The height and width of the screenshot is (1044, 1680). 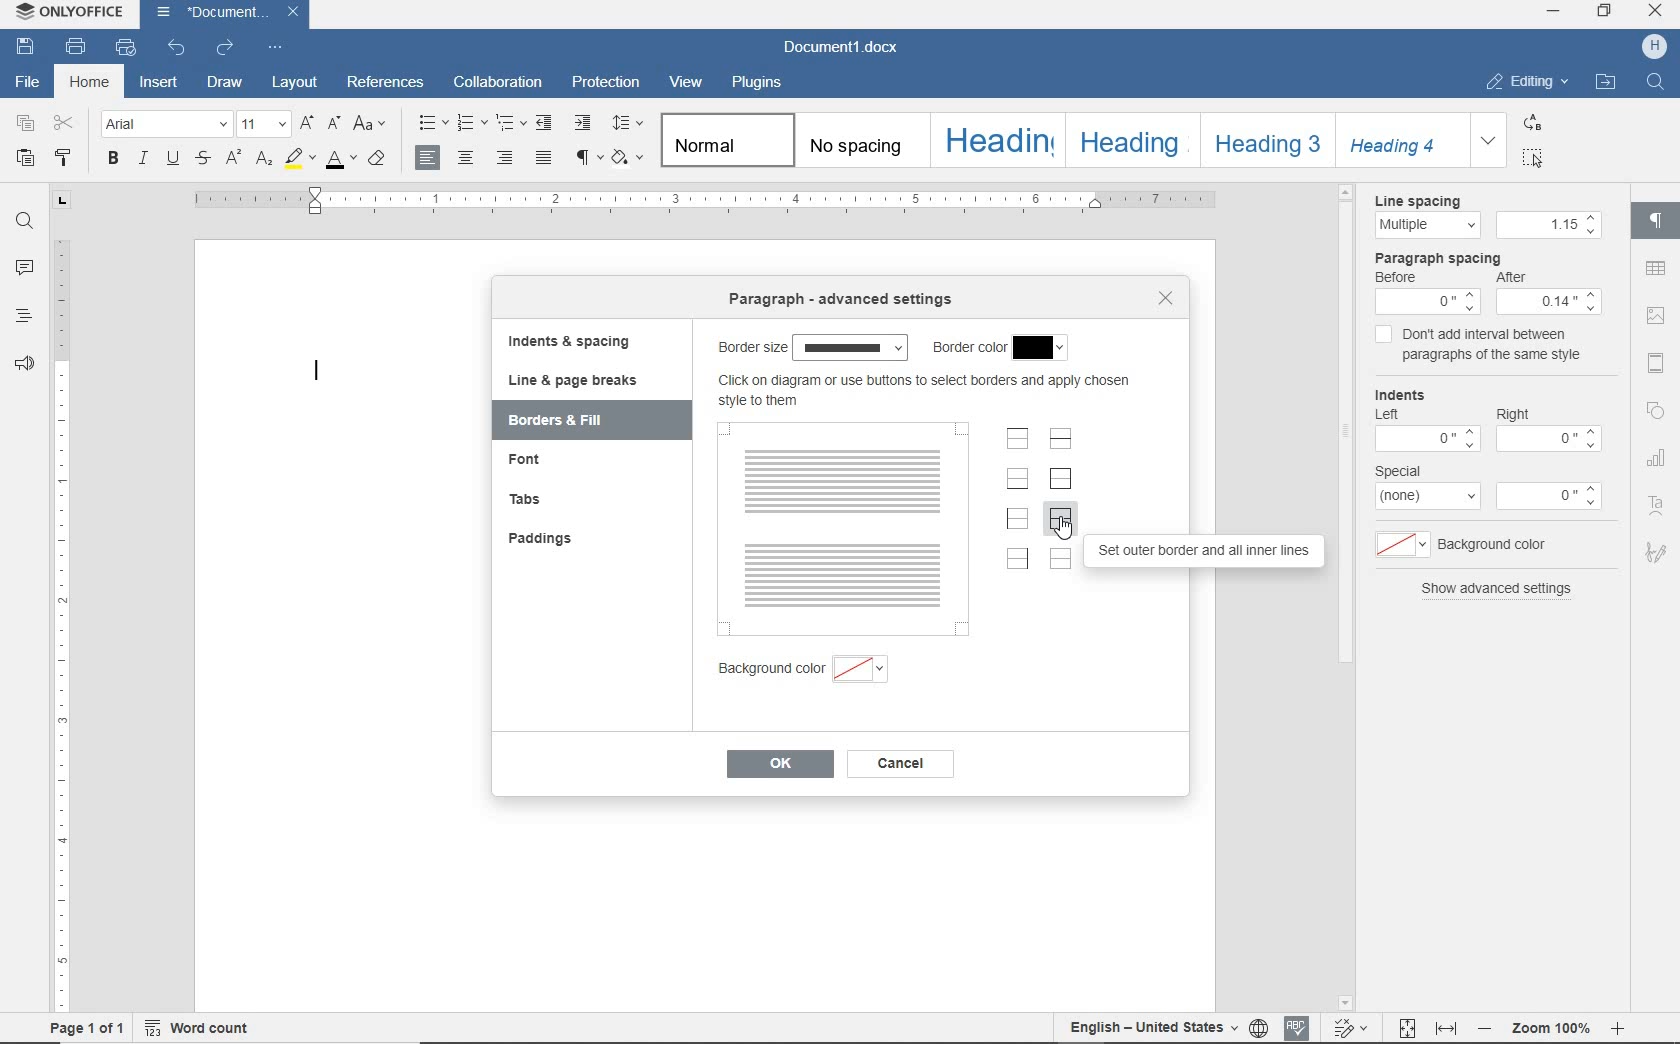 What do you see at coordinates (1150, 1029) in the screenshot?
I see `English - United States(text language)` at bounding box center [1150, 1029].